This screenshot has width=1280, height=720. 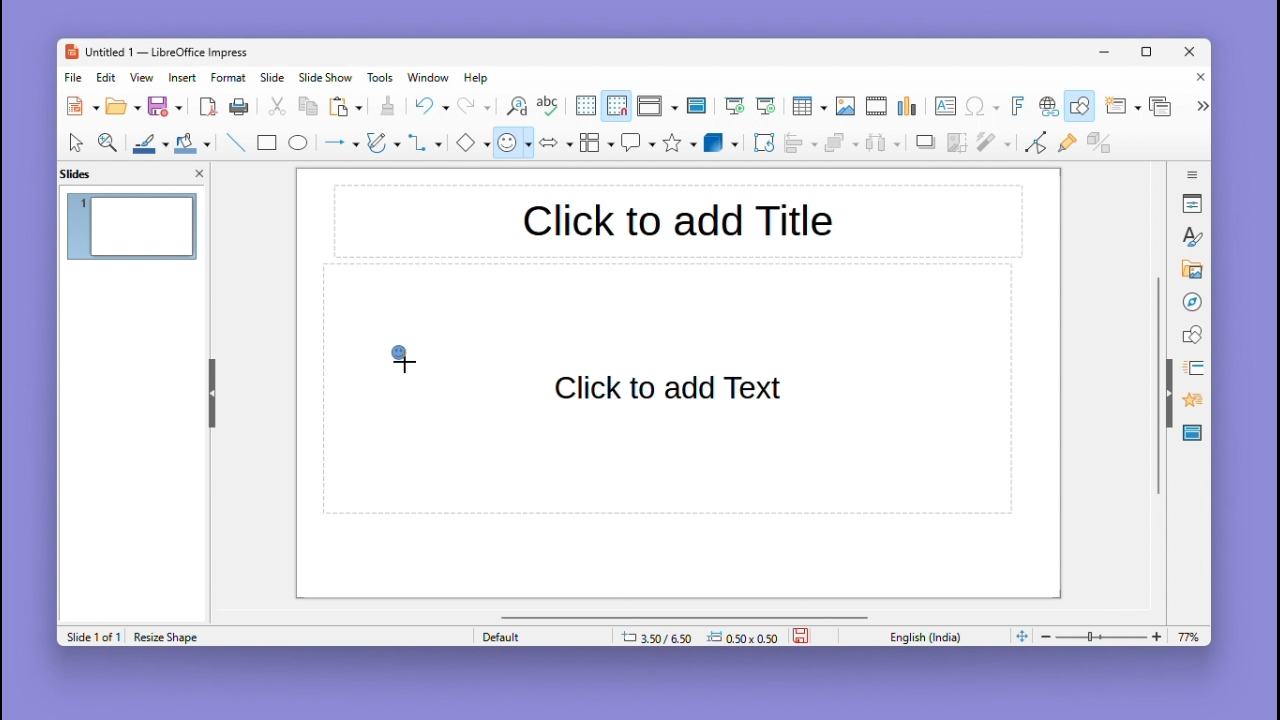 What do you see at coordinates (199, 172) in the screenshot?
I see `close` at bounding box center [199, 172].